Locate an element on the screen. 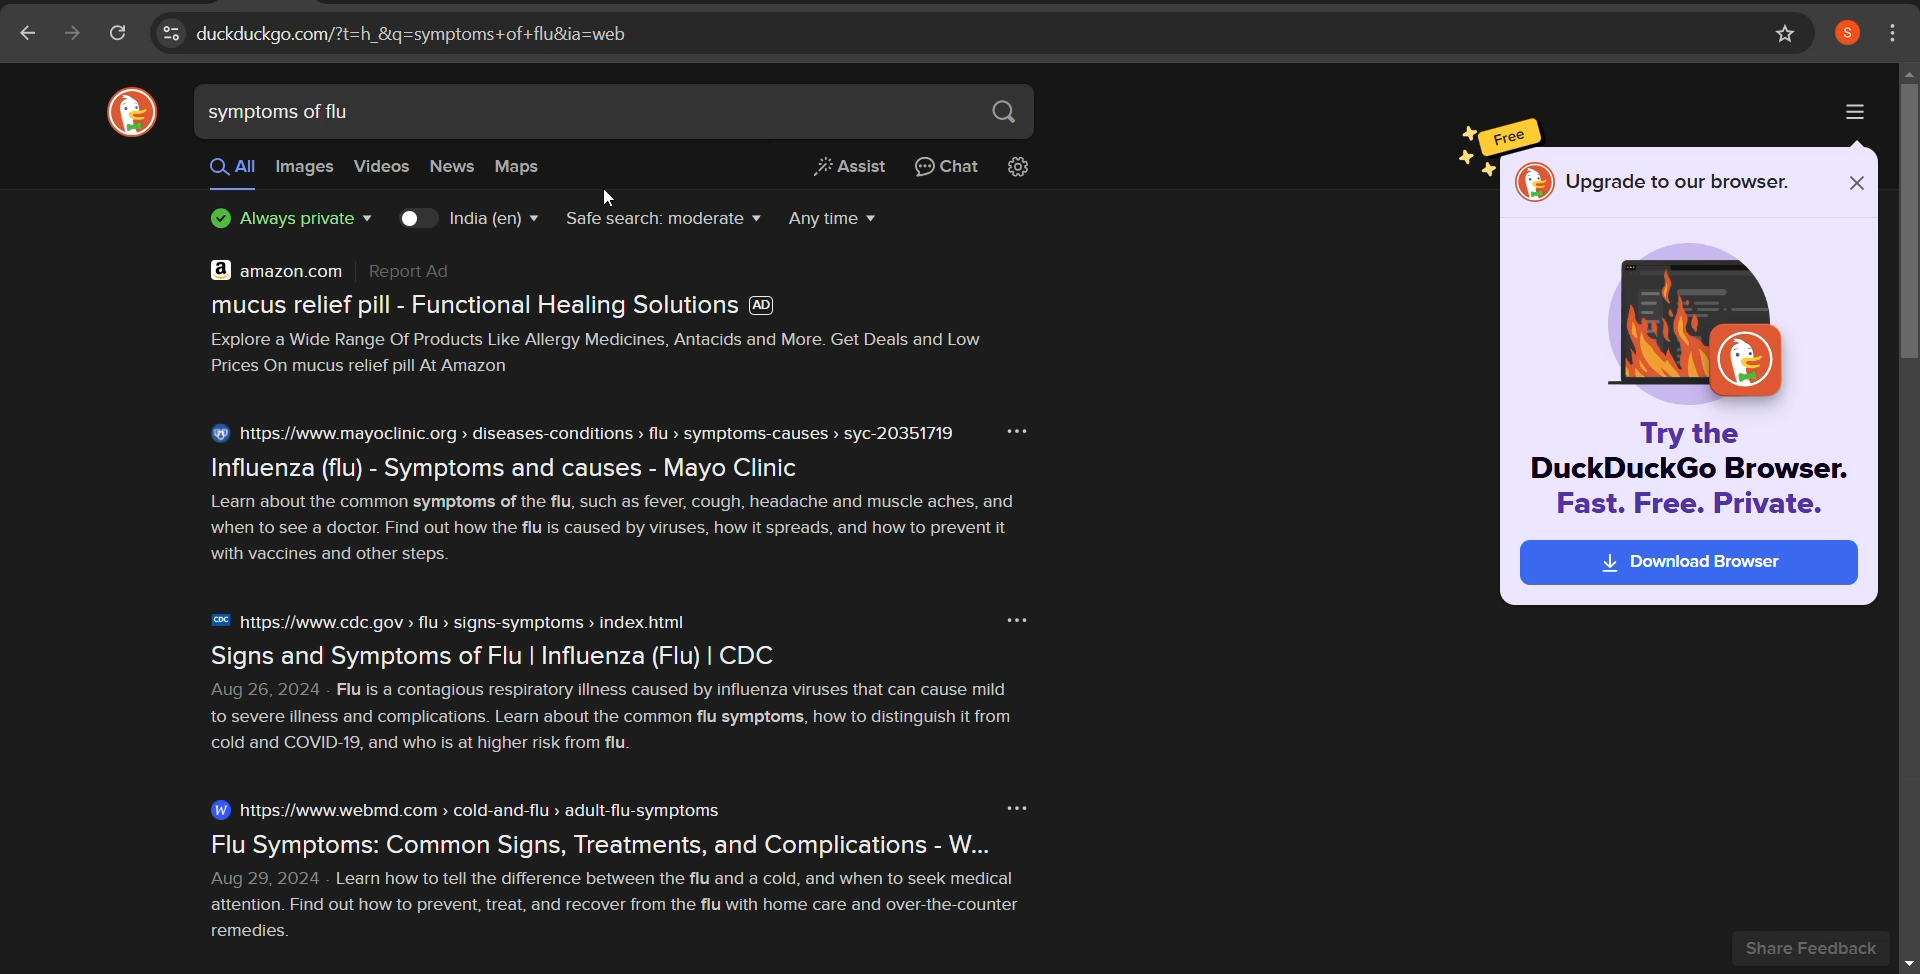  more option is located at coordinates (1009, 807).